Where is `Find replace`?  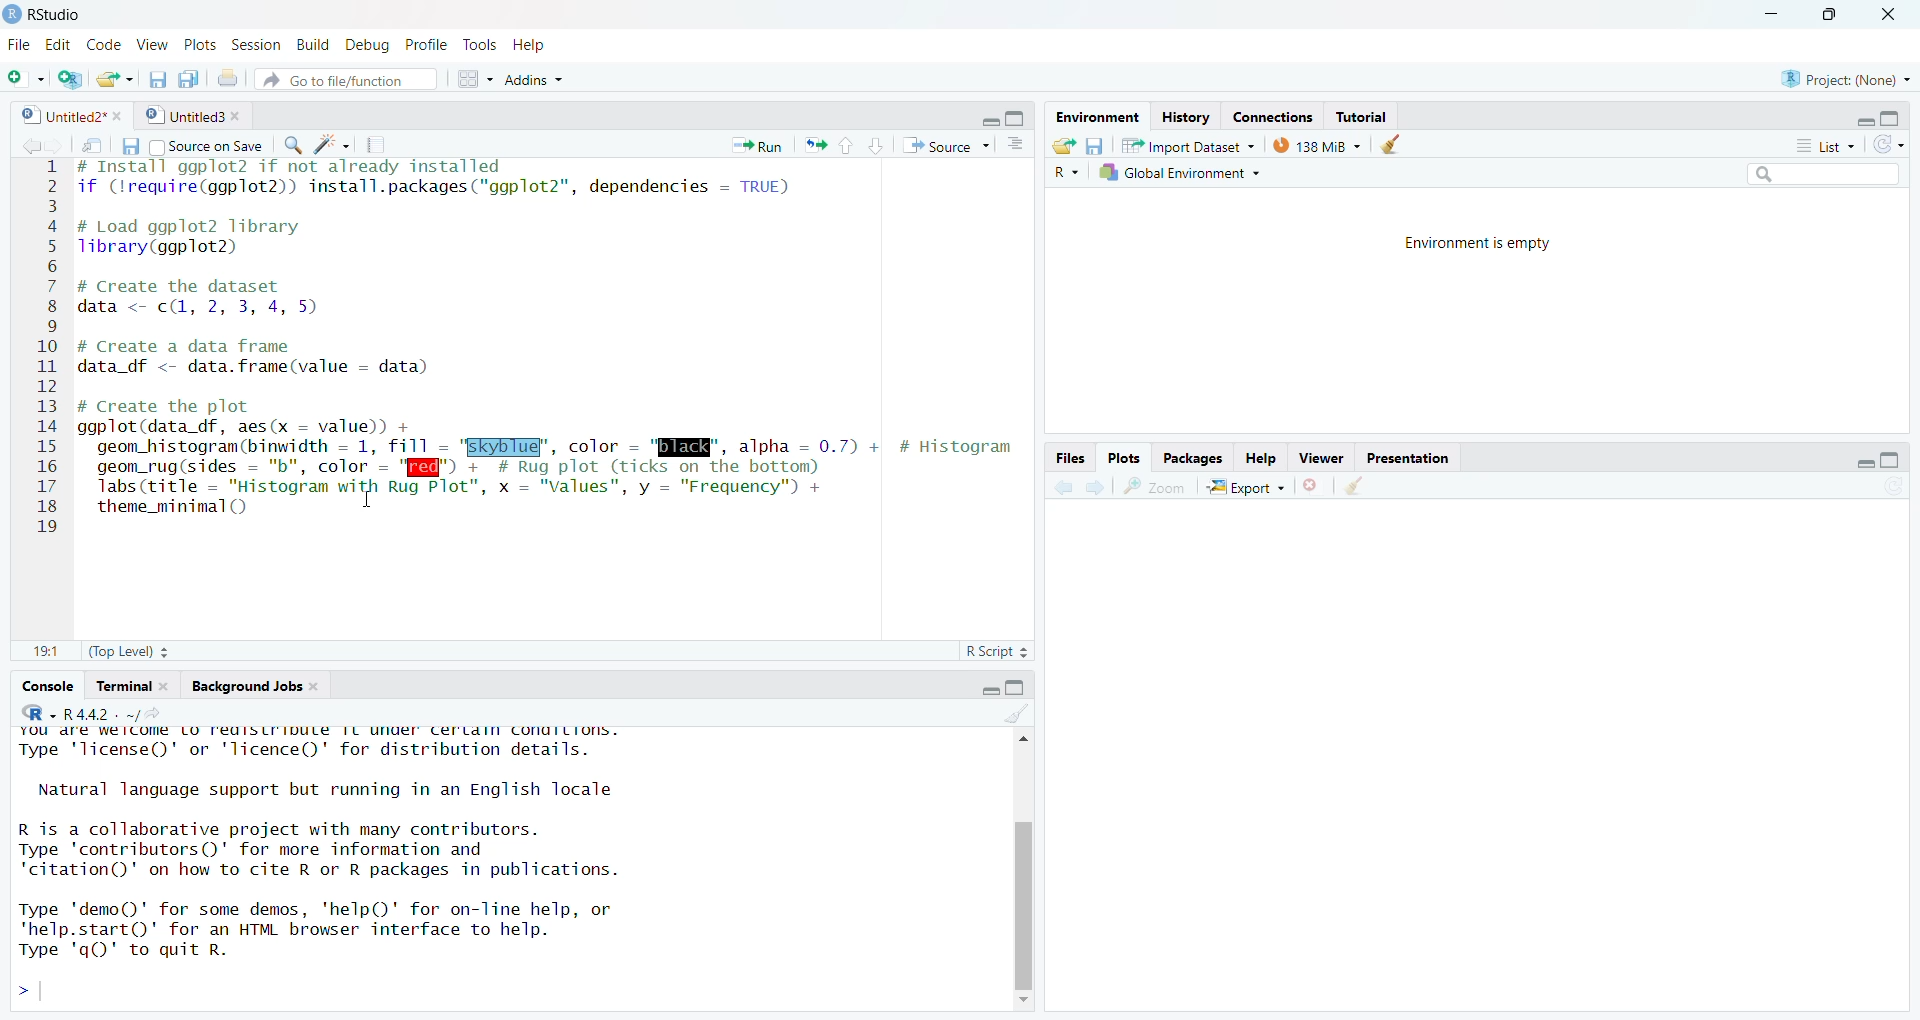 Find replace is located at coordinates (289, 144).